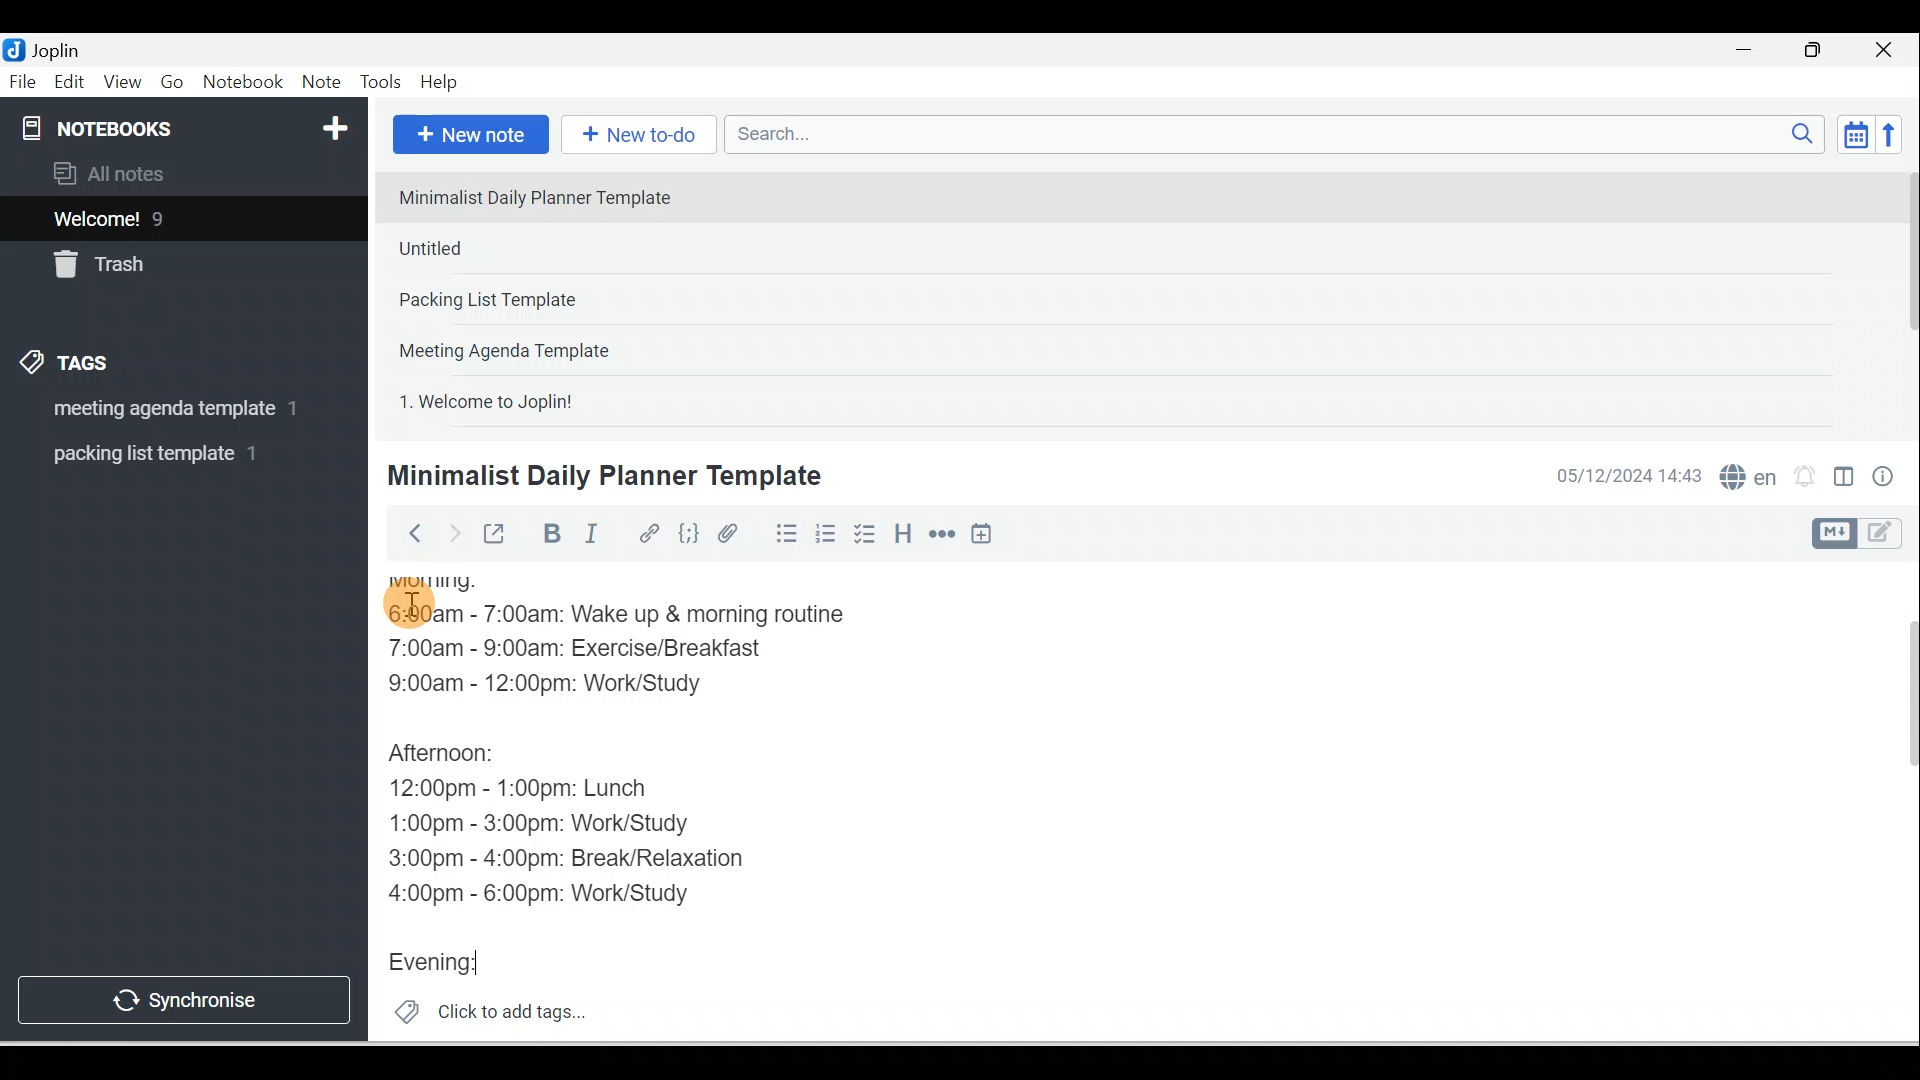 This screenshot has width=1920, height=1080. What do you see at coordinates (452, 532) in the screenshot?
I see `Forward` at bounding box center [452, 532].